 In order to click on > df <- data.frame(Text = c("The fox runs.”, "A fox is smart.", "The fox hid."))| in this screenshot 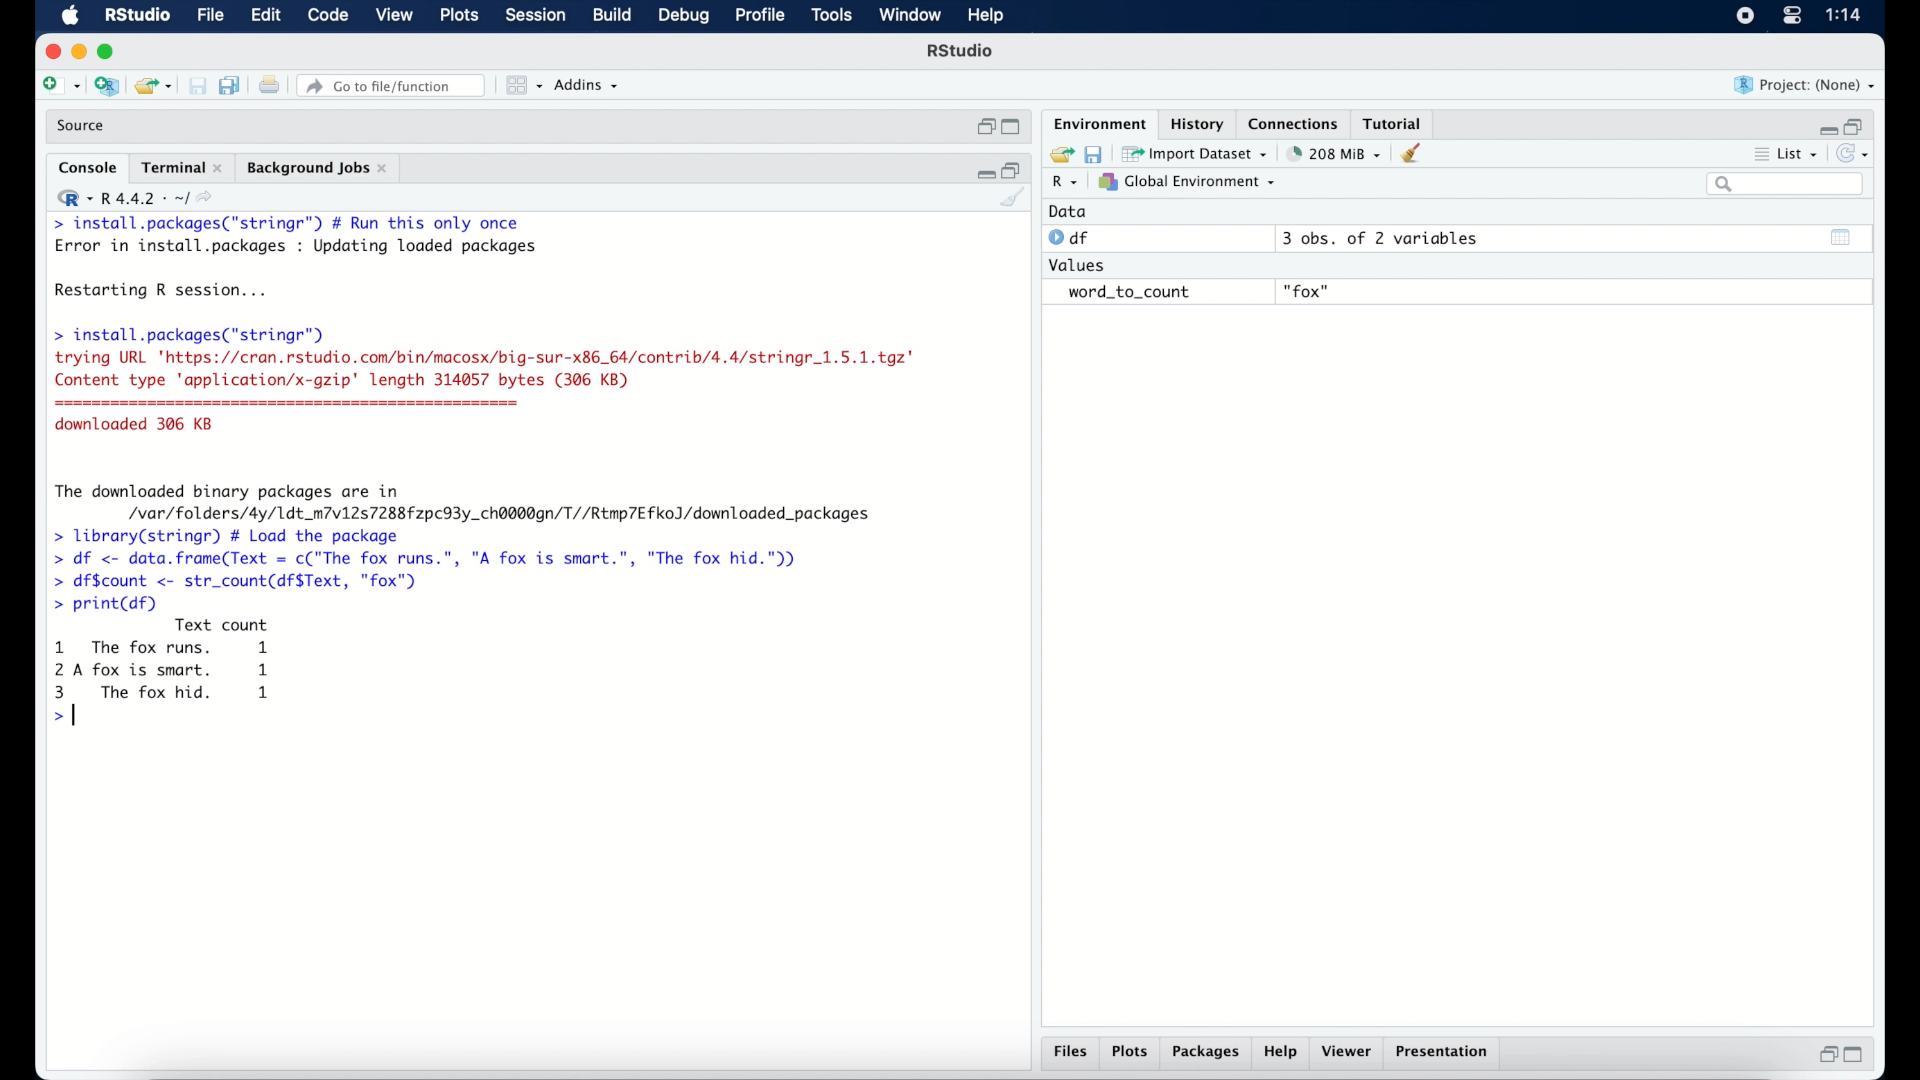, I will do `click(436, 559)`.